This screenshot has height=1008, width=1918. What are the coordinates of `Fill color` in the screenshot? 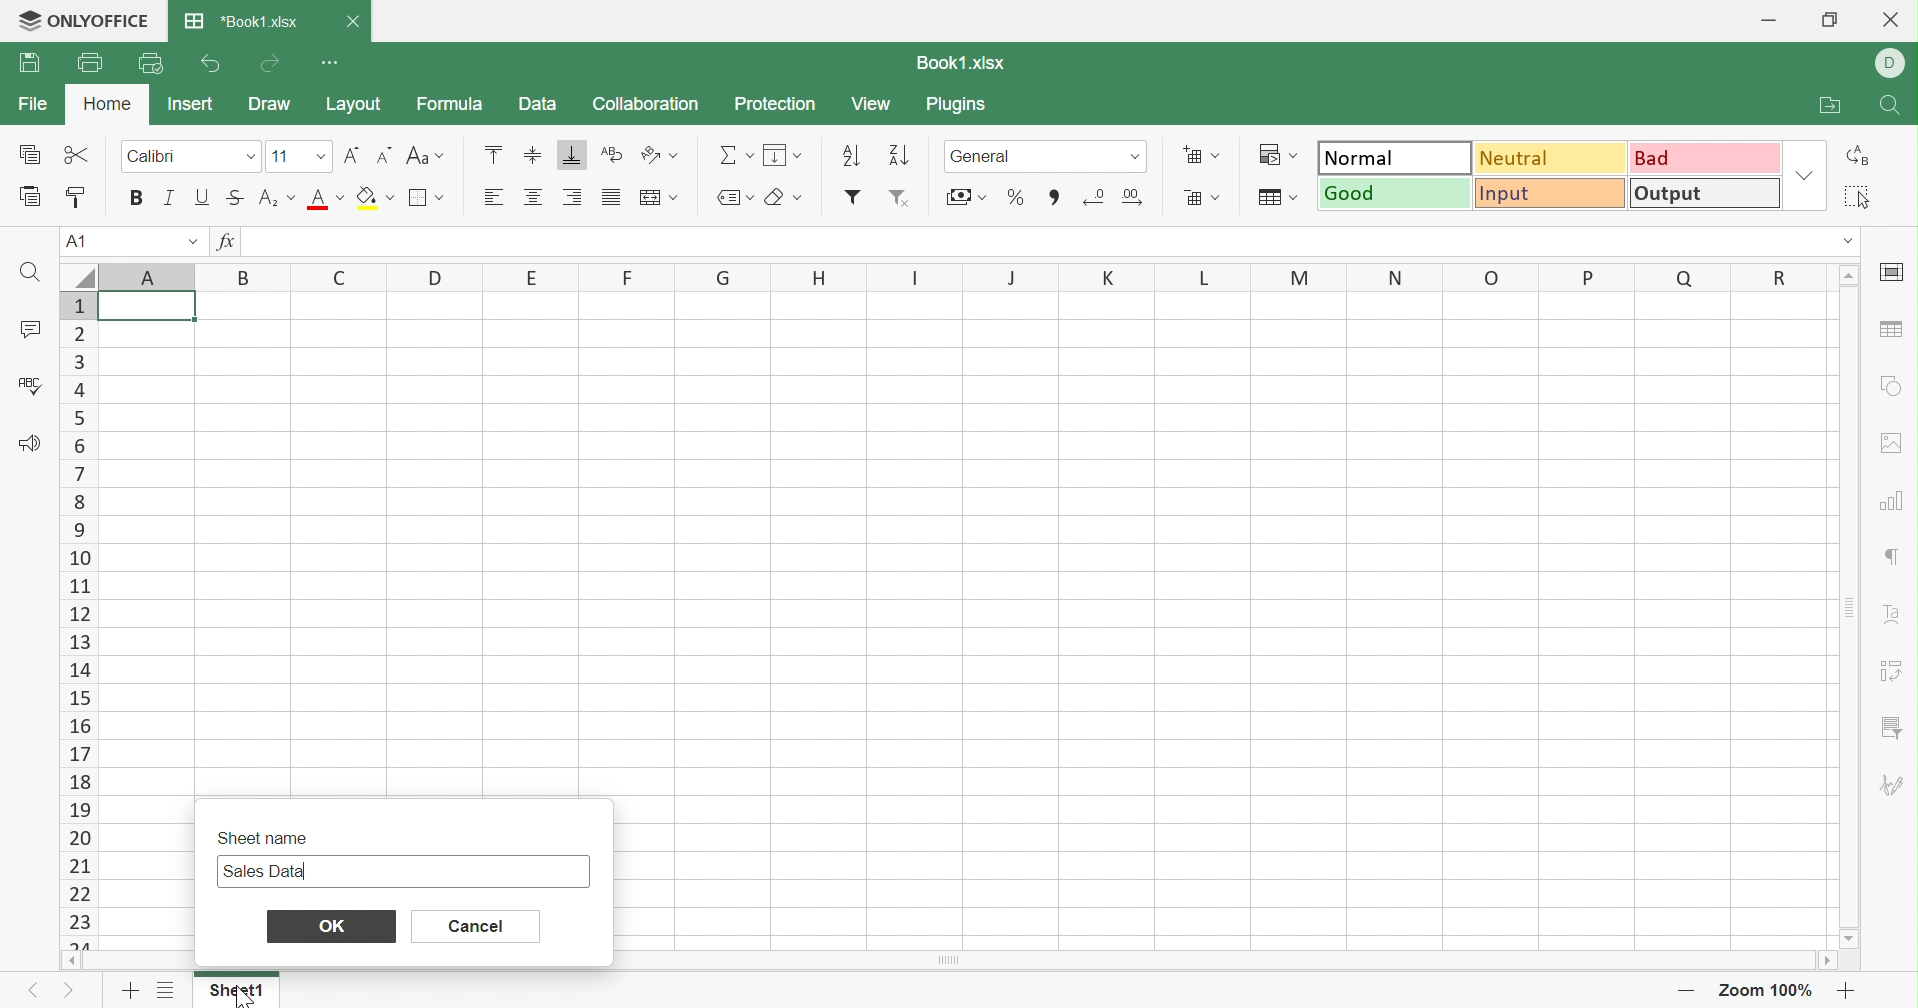 It's located at (378, 197).